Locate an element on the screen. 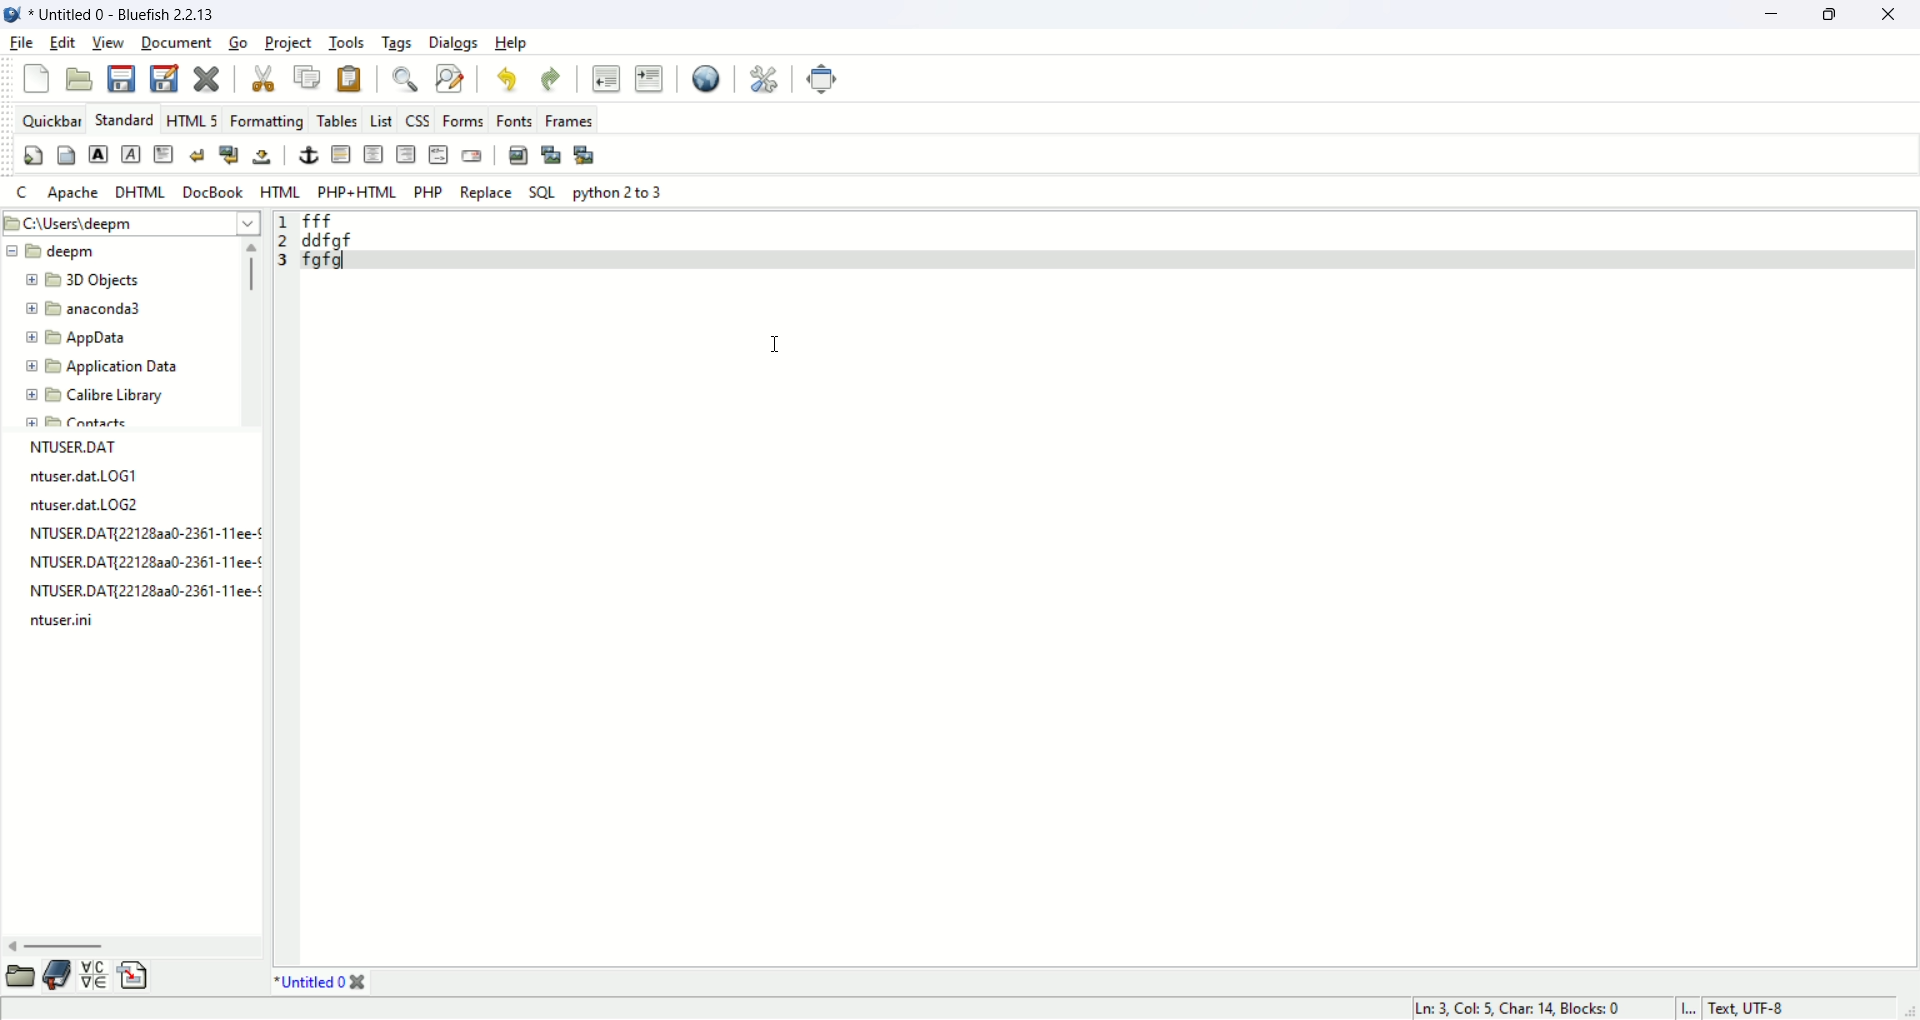  Untitled 0 is located at coordinates (326, 984).